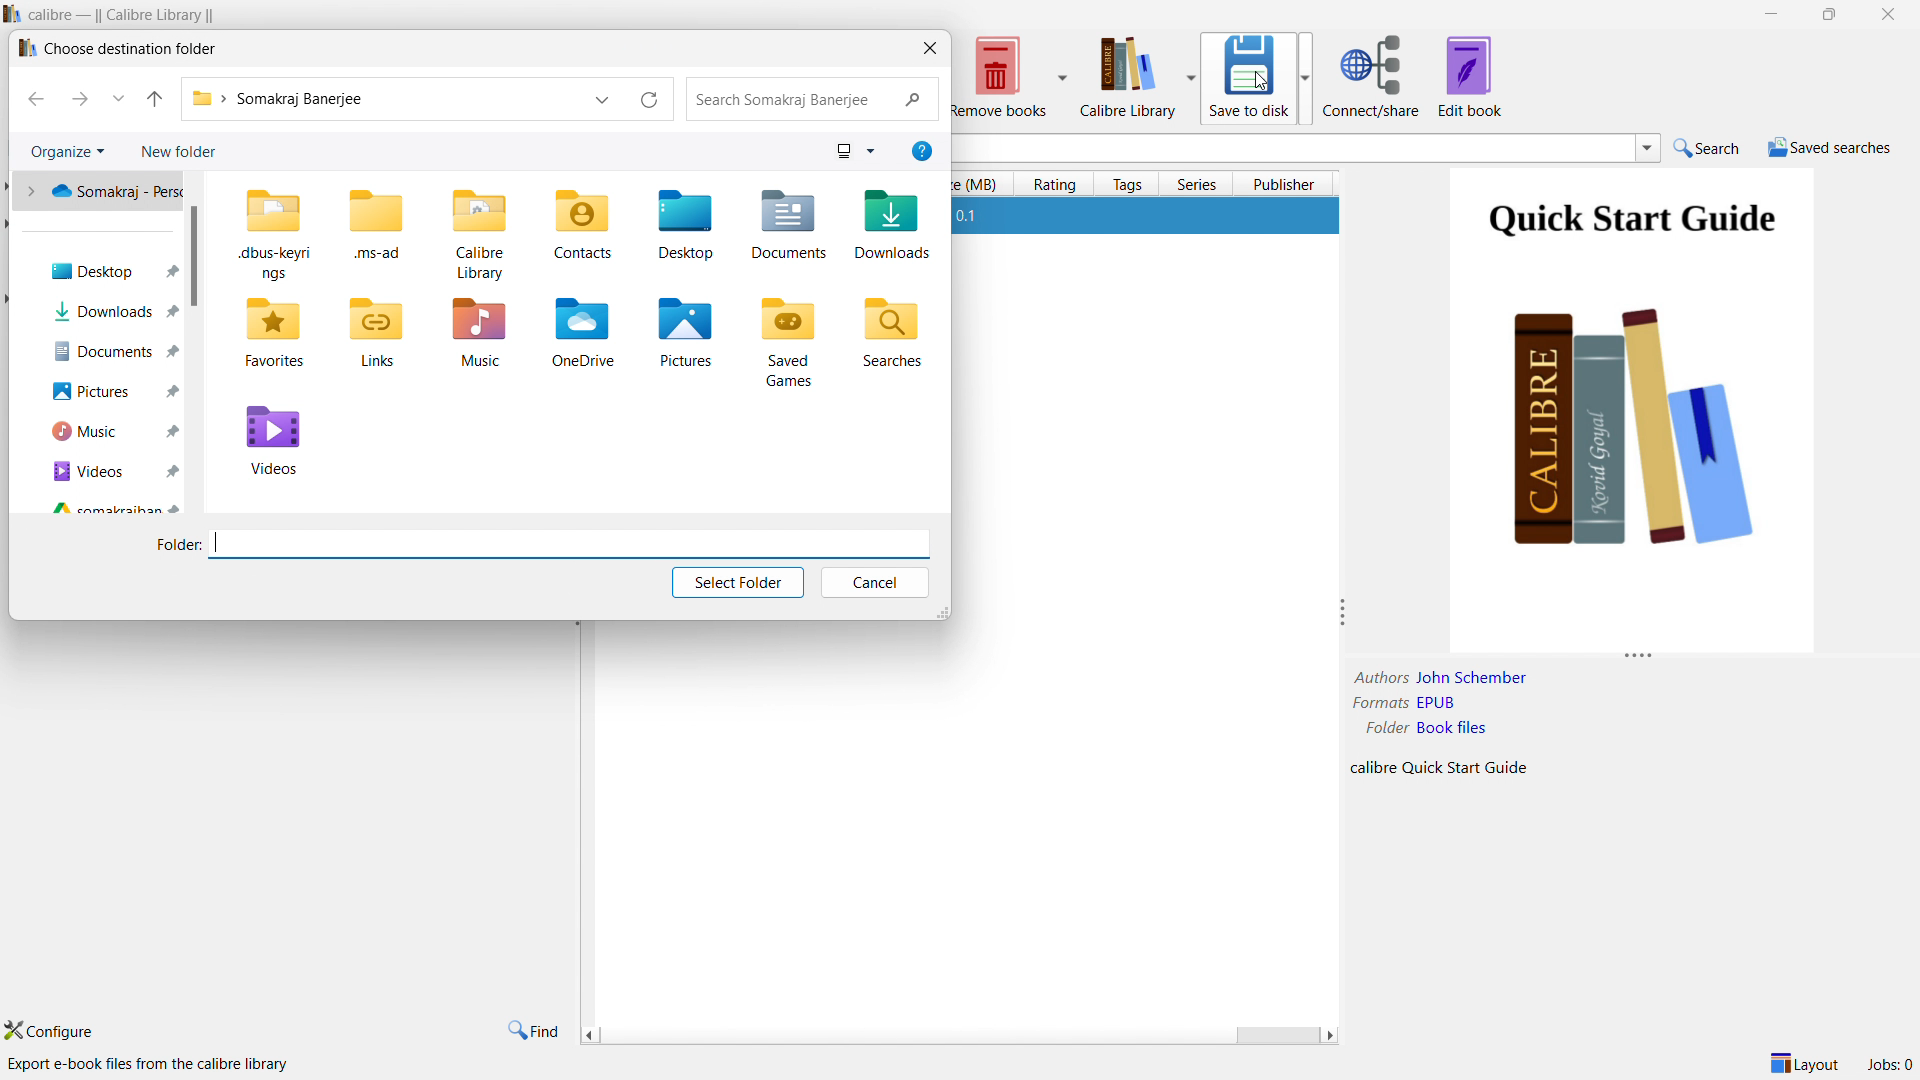 This screenshot has height=1080, width=1920. I want to click on Desktop, so click(690, 227).